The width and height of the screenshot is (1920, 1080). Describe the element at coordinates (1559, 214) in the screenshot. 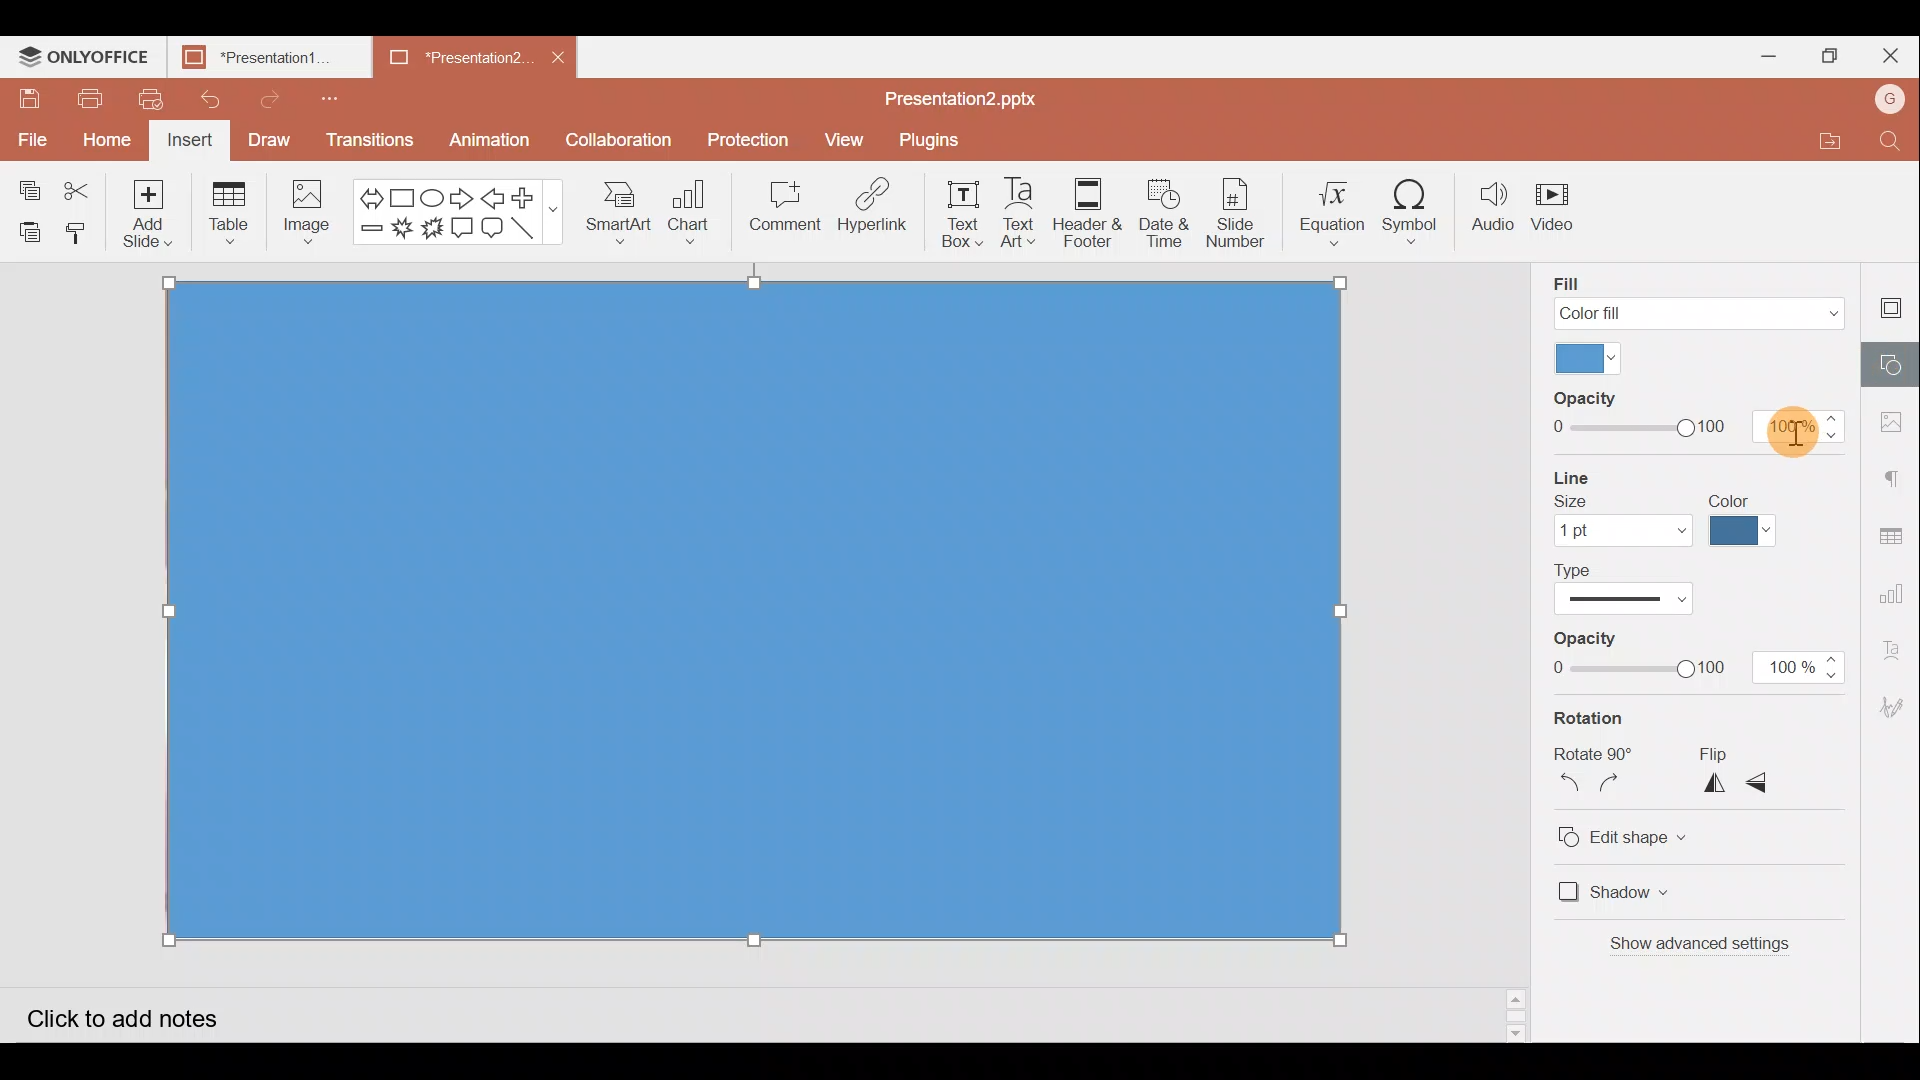

I see `Video` at that location.